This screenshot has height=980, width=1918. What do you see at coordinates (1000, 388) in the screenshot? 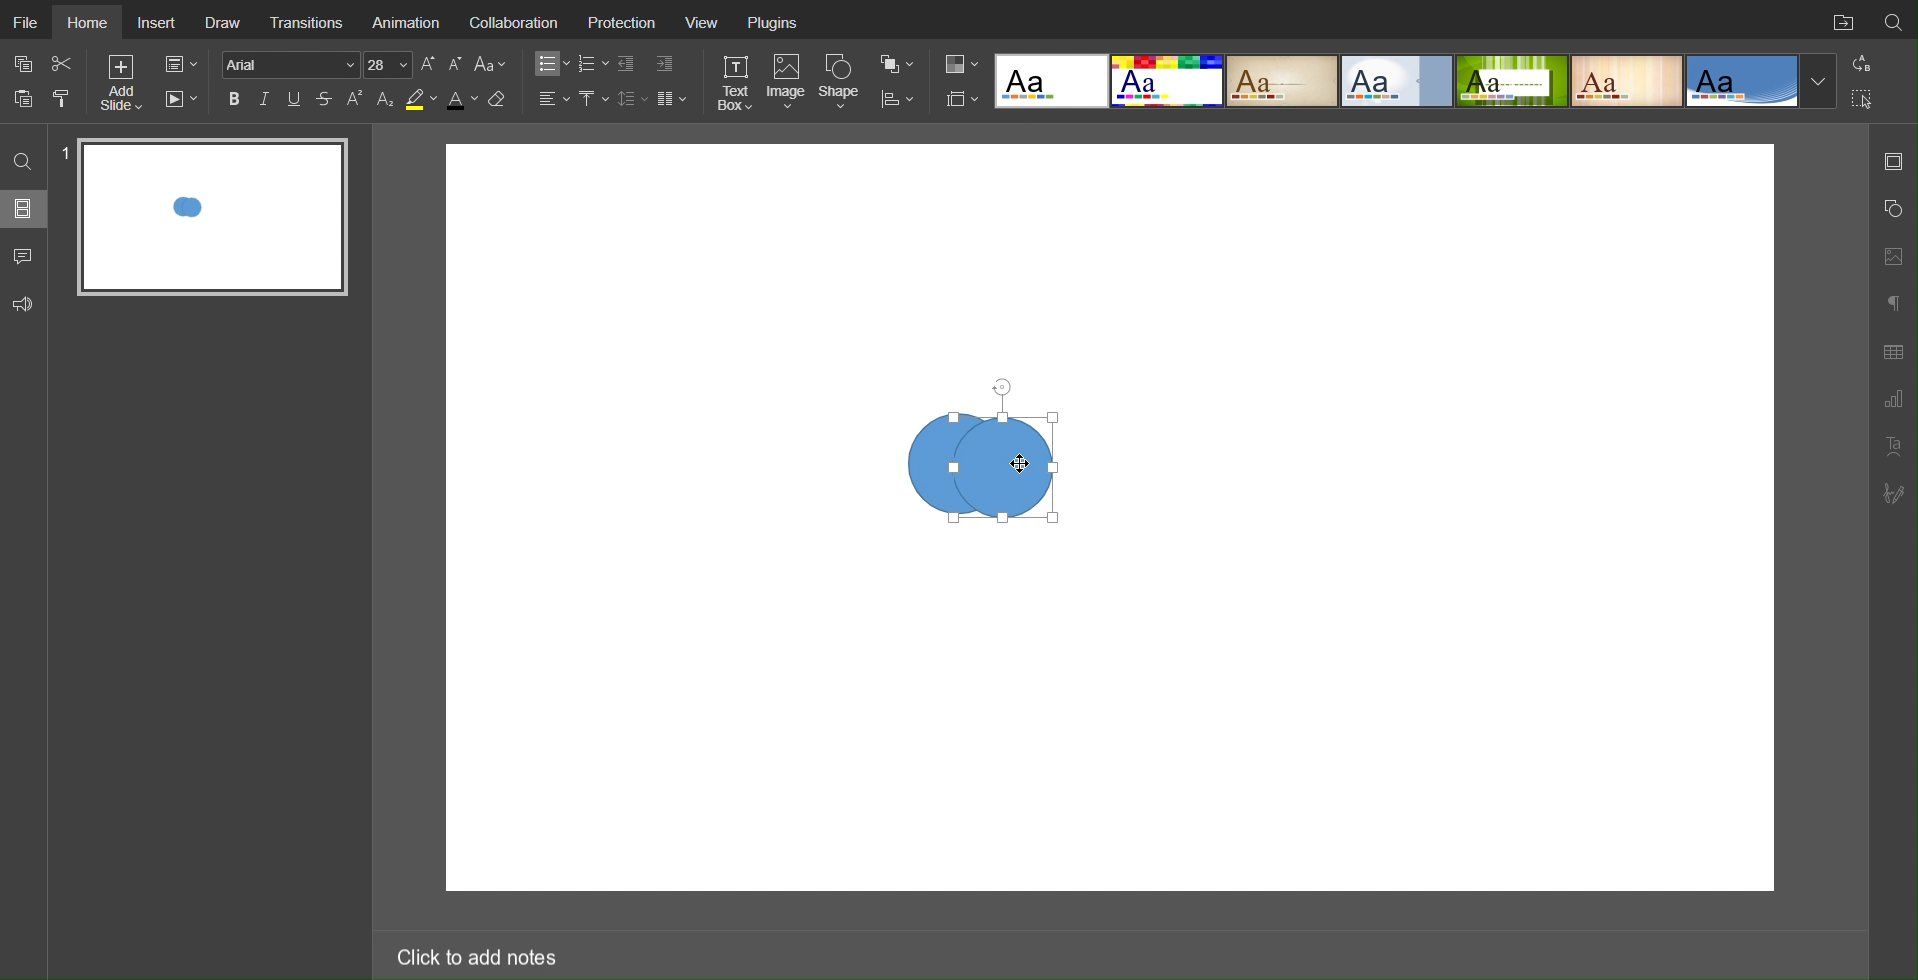
I see `Rotate` at bounding box center [1000, 388].